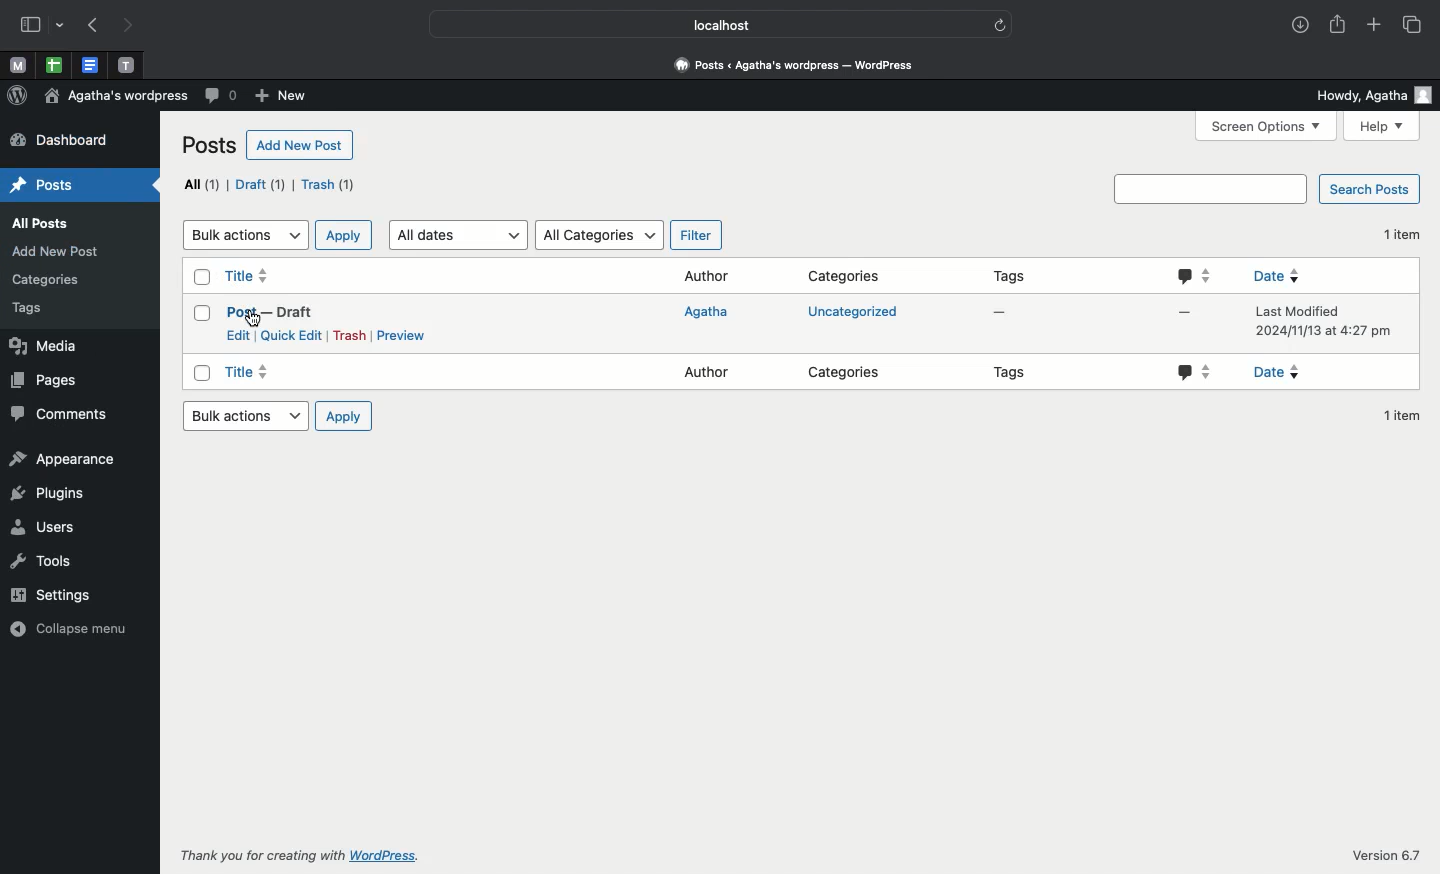 This screenshot has width=1440, height=874. I want to click on Tags, so click(1021, 273).